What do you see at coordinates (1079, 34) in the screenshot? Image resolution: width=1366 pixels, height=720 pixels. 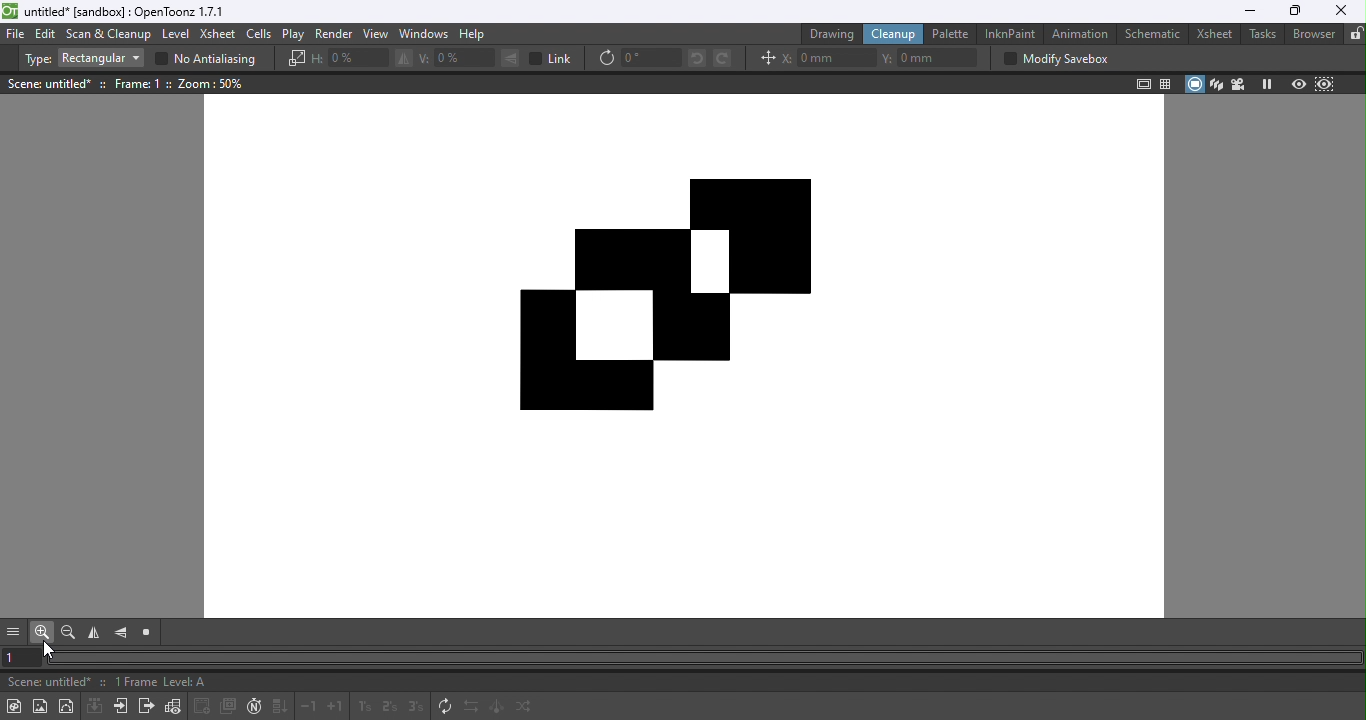 I see `Animation` at bounding box center [1079, 34].